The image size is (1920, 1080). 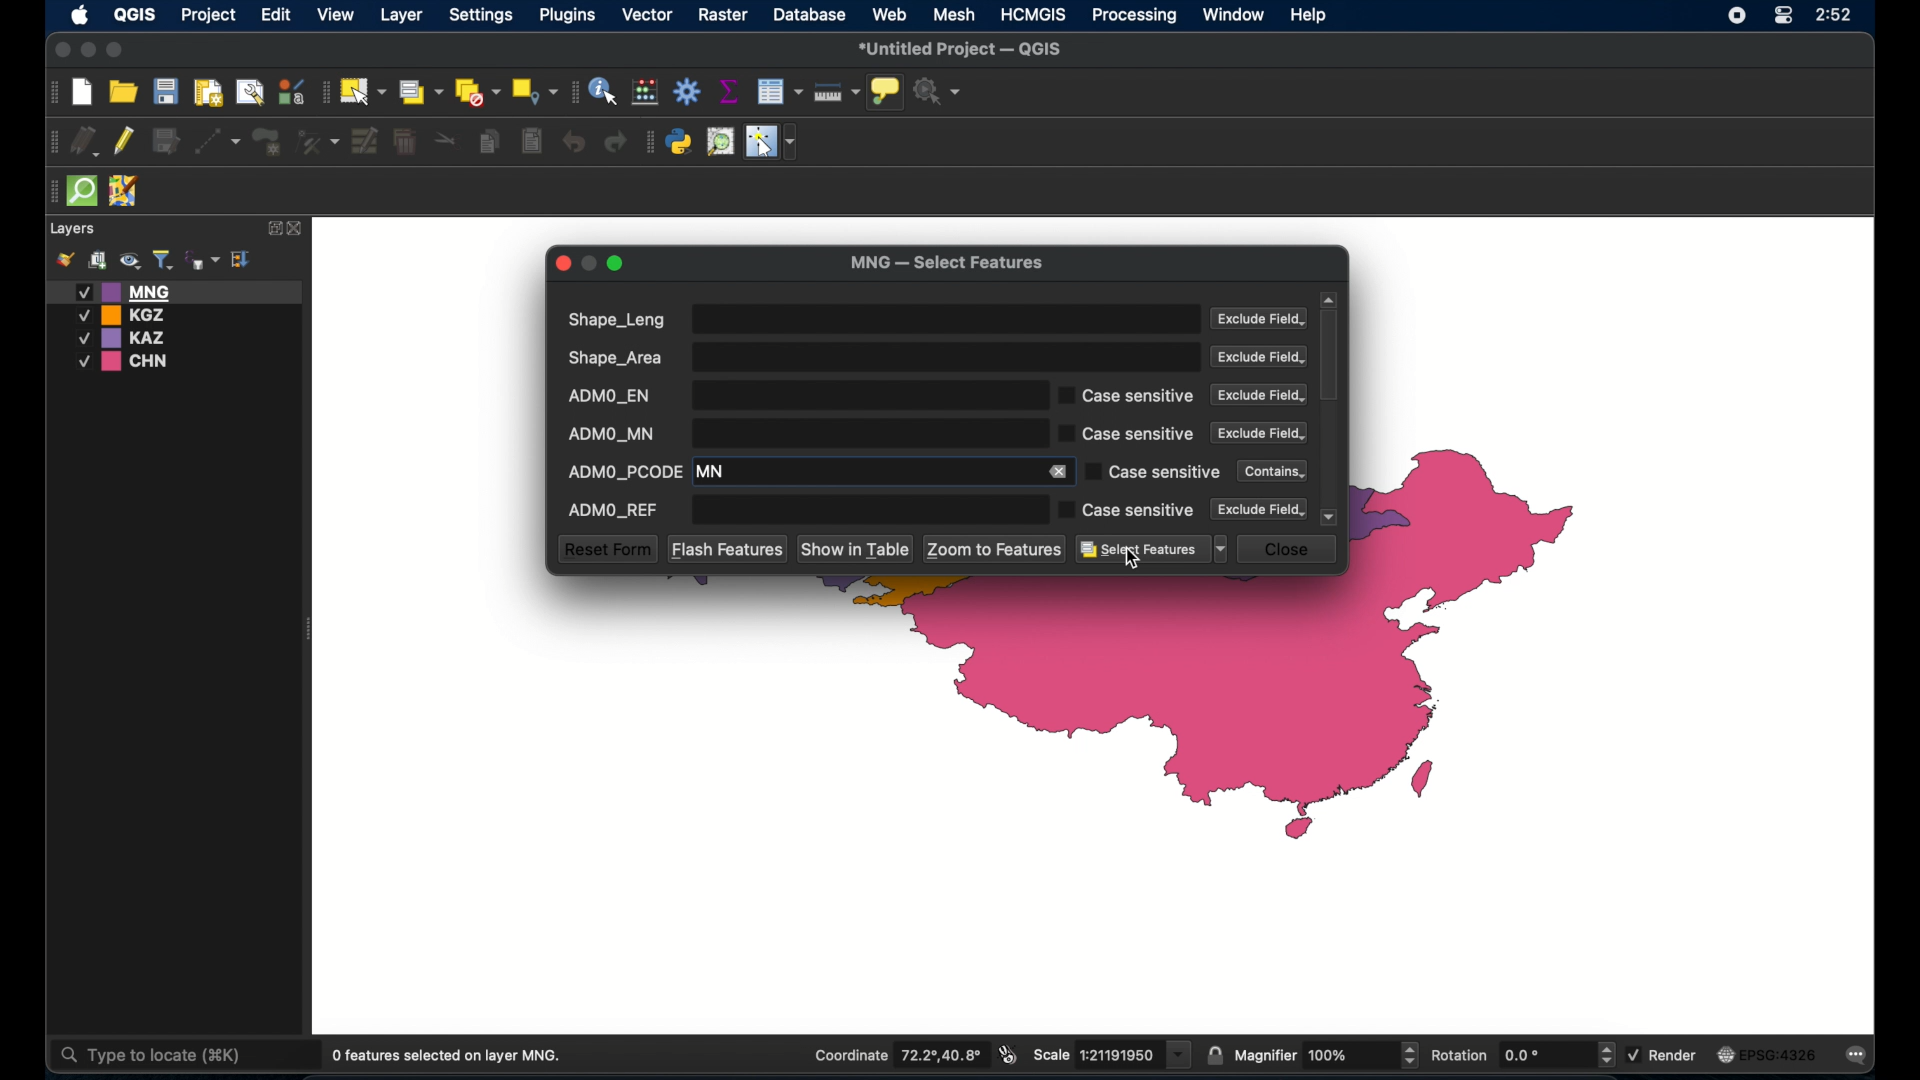 What do you see at coordinates (126, 315) in the screenshot?
I see `KGZ` at bounding box center [126, 315].